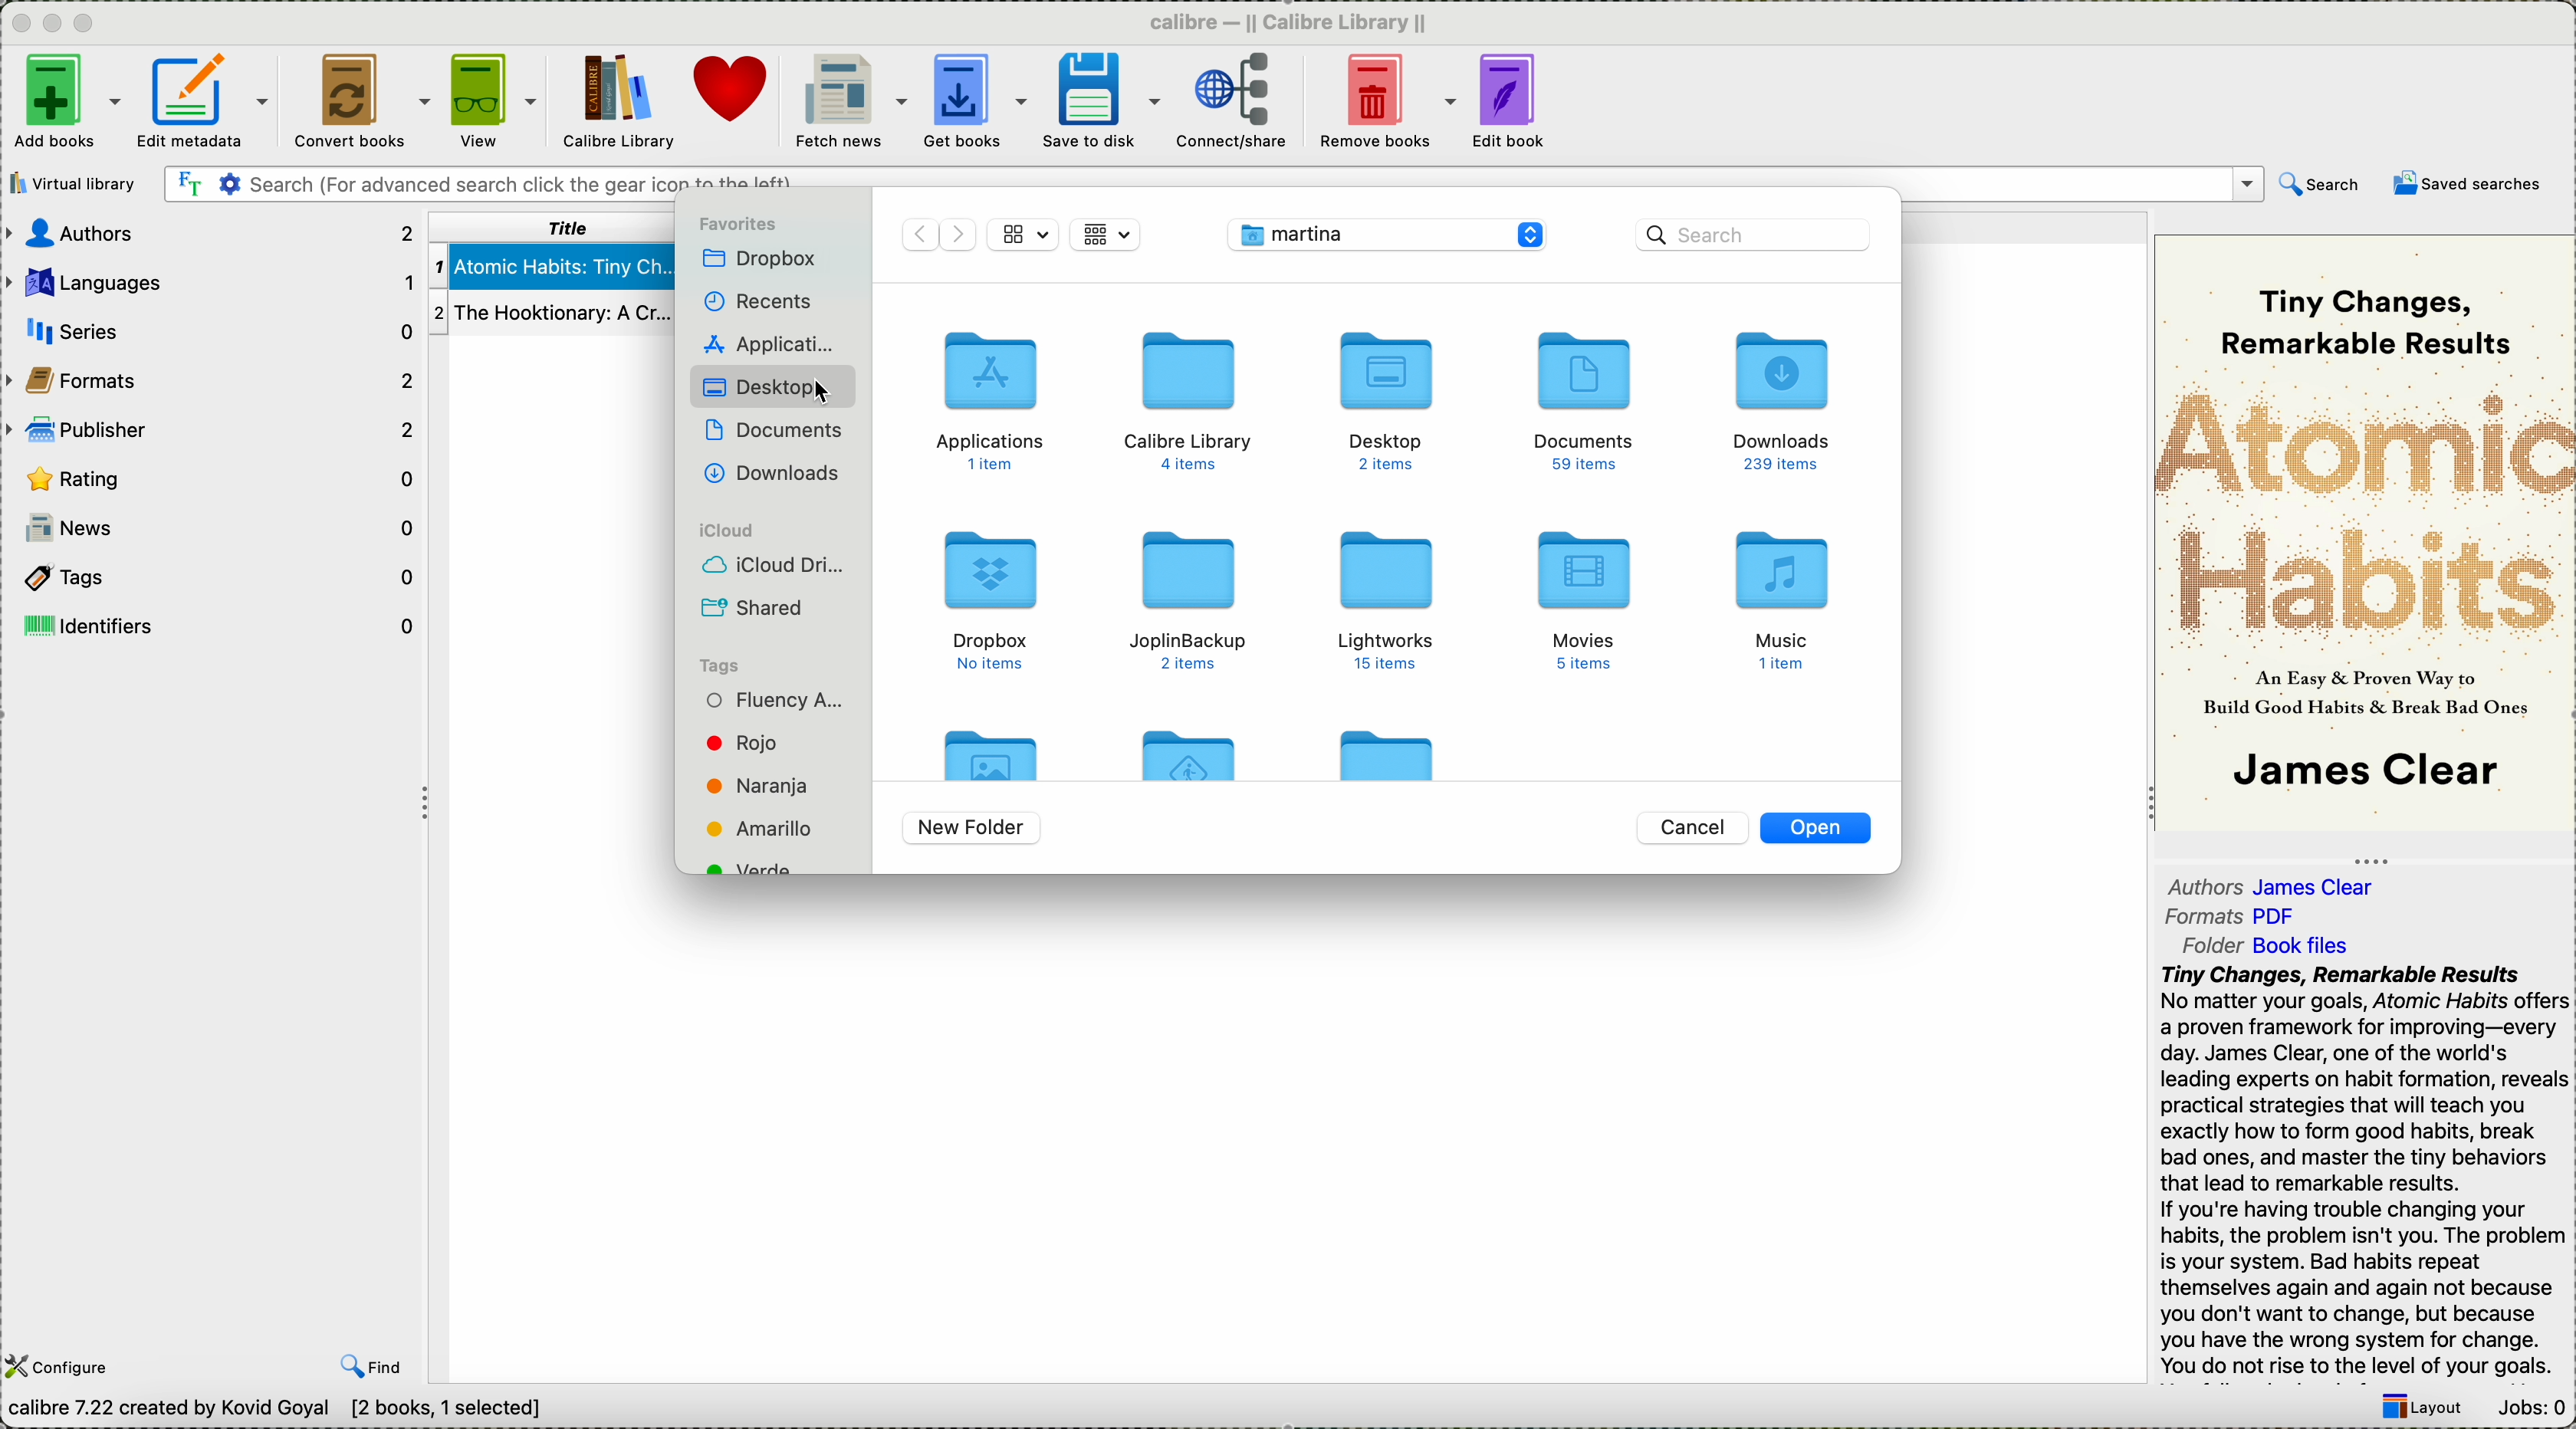  I want to click on edit metadata, so click(208, 99).